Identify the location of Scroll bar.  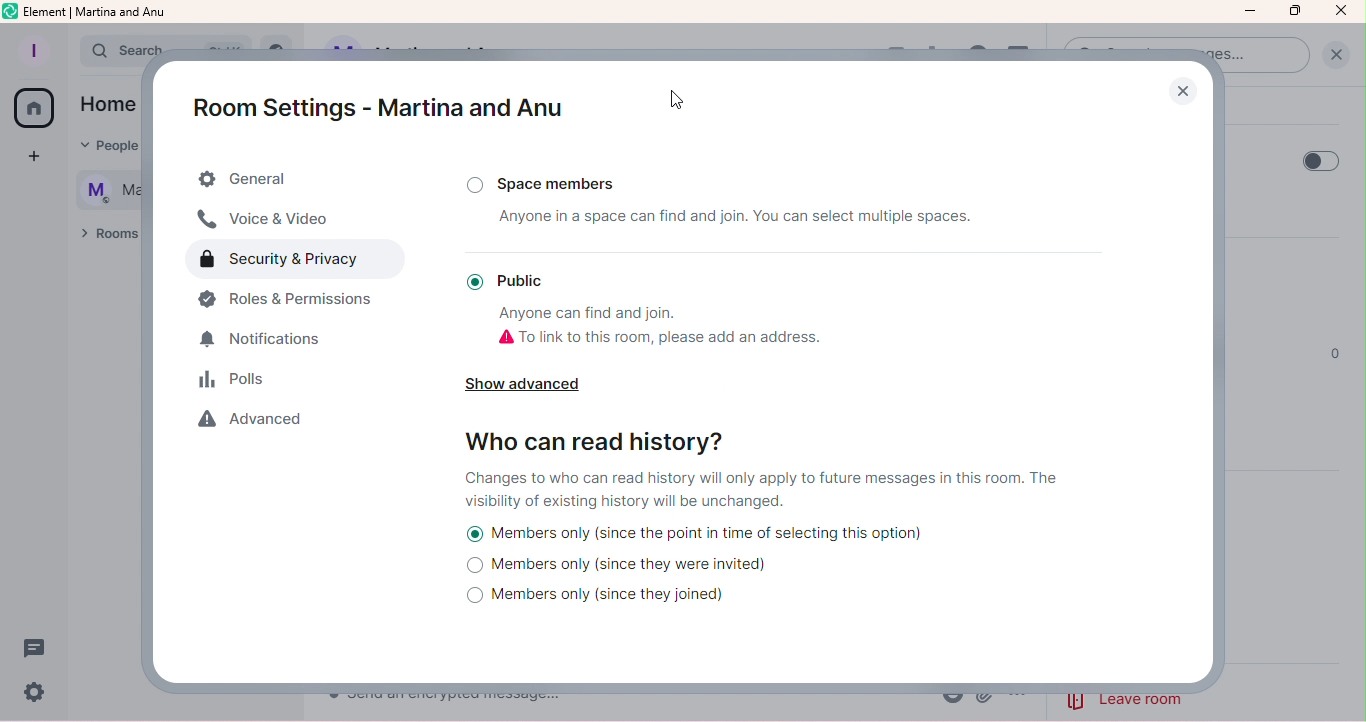
(1209, 392).